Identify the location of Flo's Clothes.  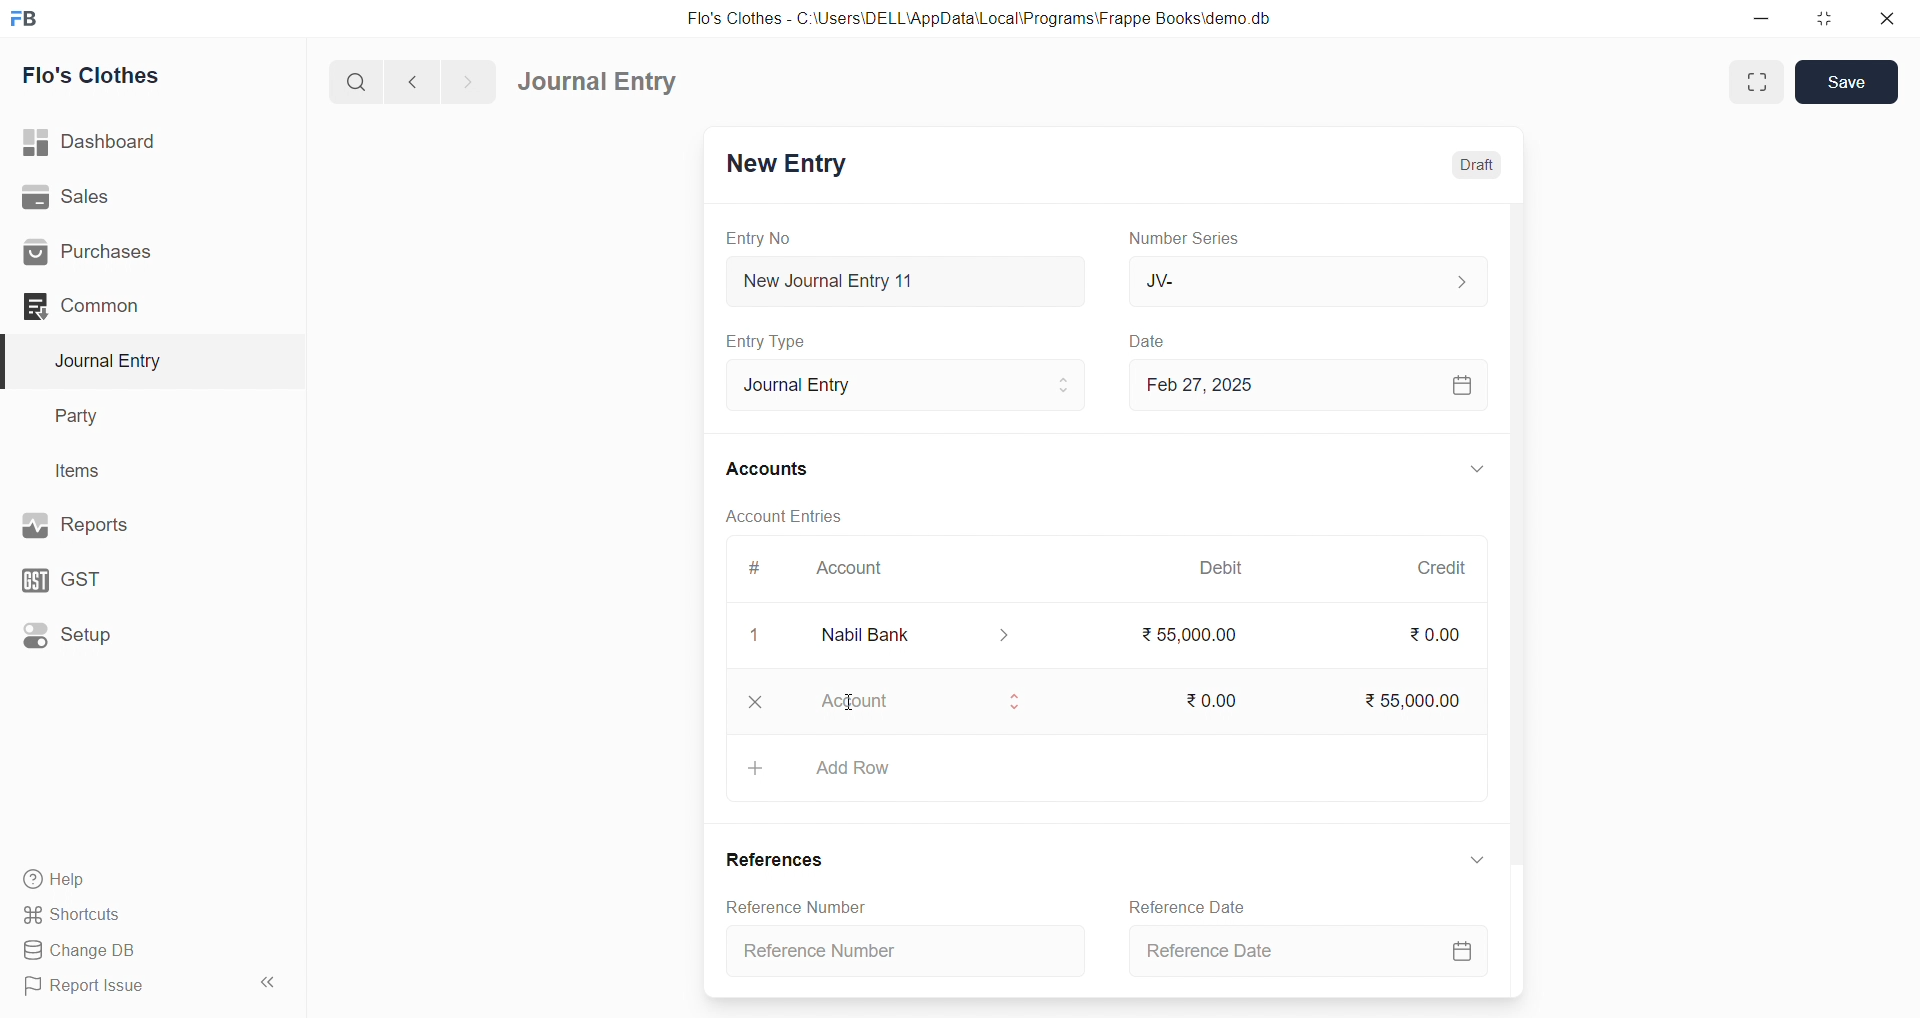
(102, 75).